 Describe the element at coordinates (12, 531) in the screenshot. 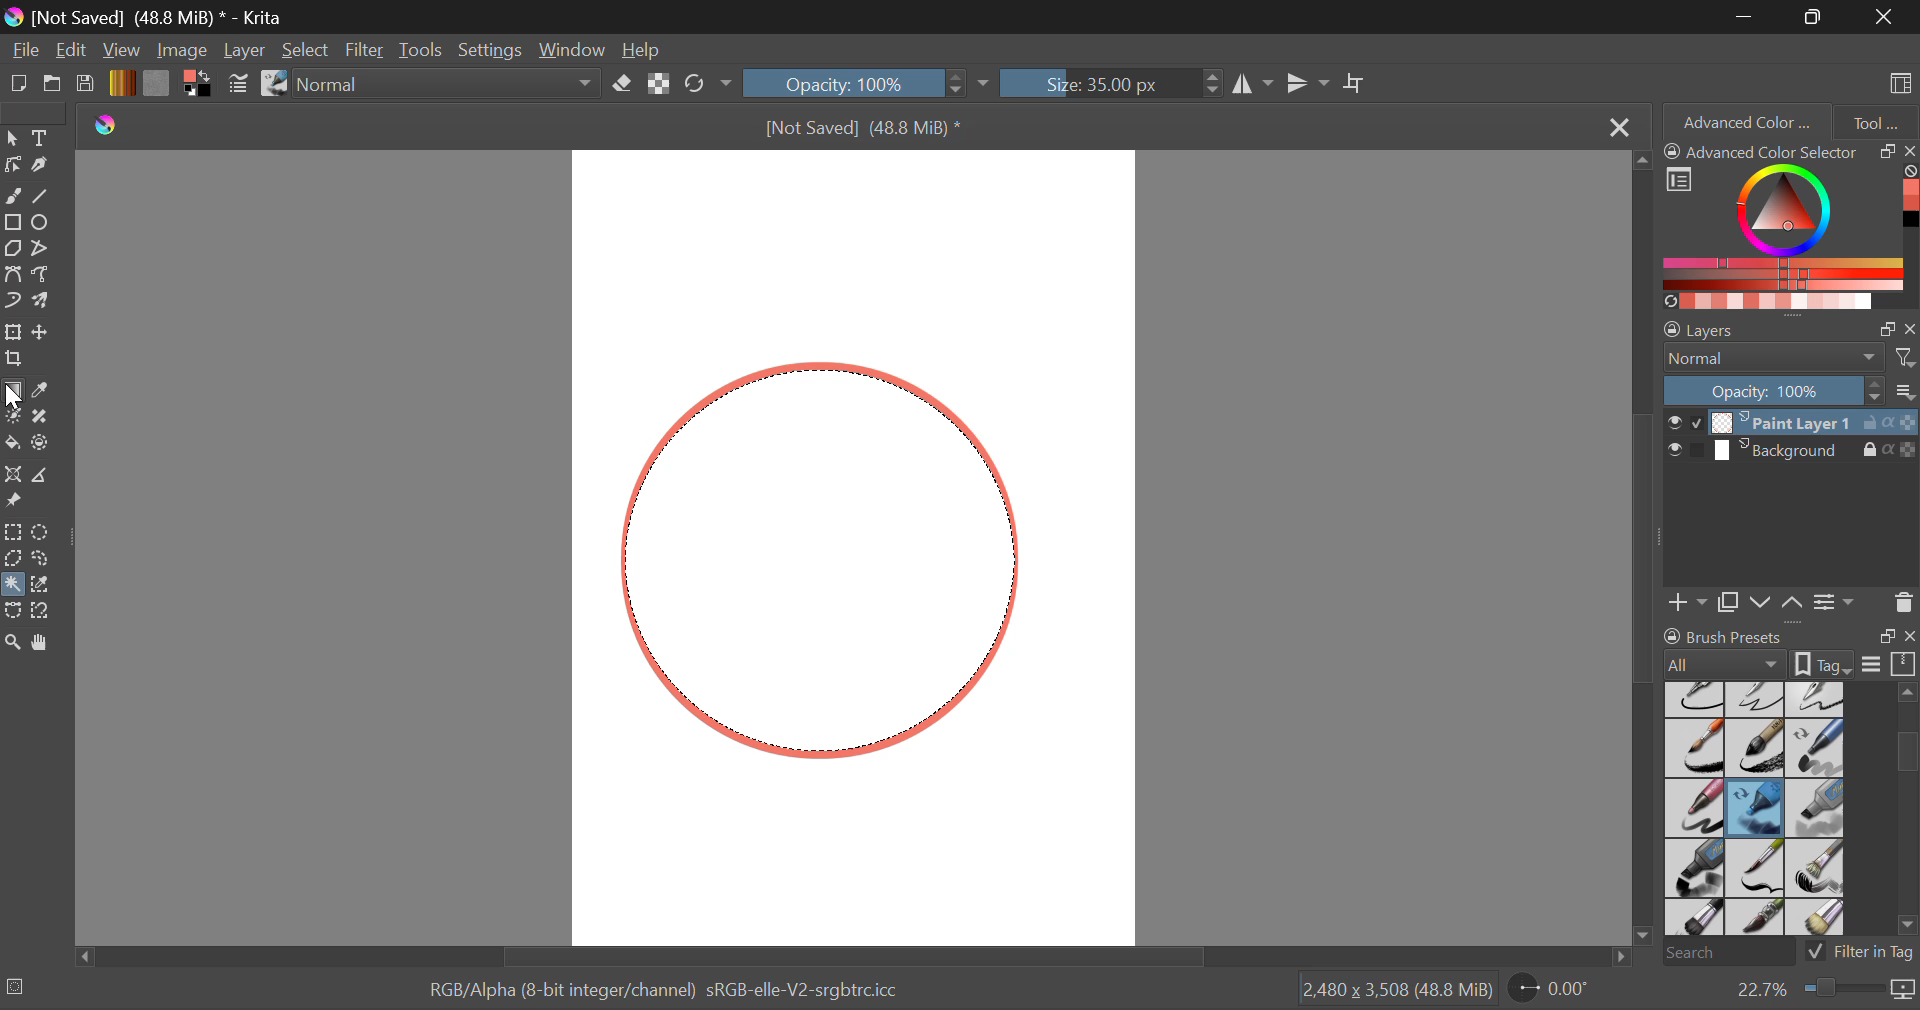

I see `Rectangle Selection Tool` at that location.